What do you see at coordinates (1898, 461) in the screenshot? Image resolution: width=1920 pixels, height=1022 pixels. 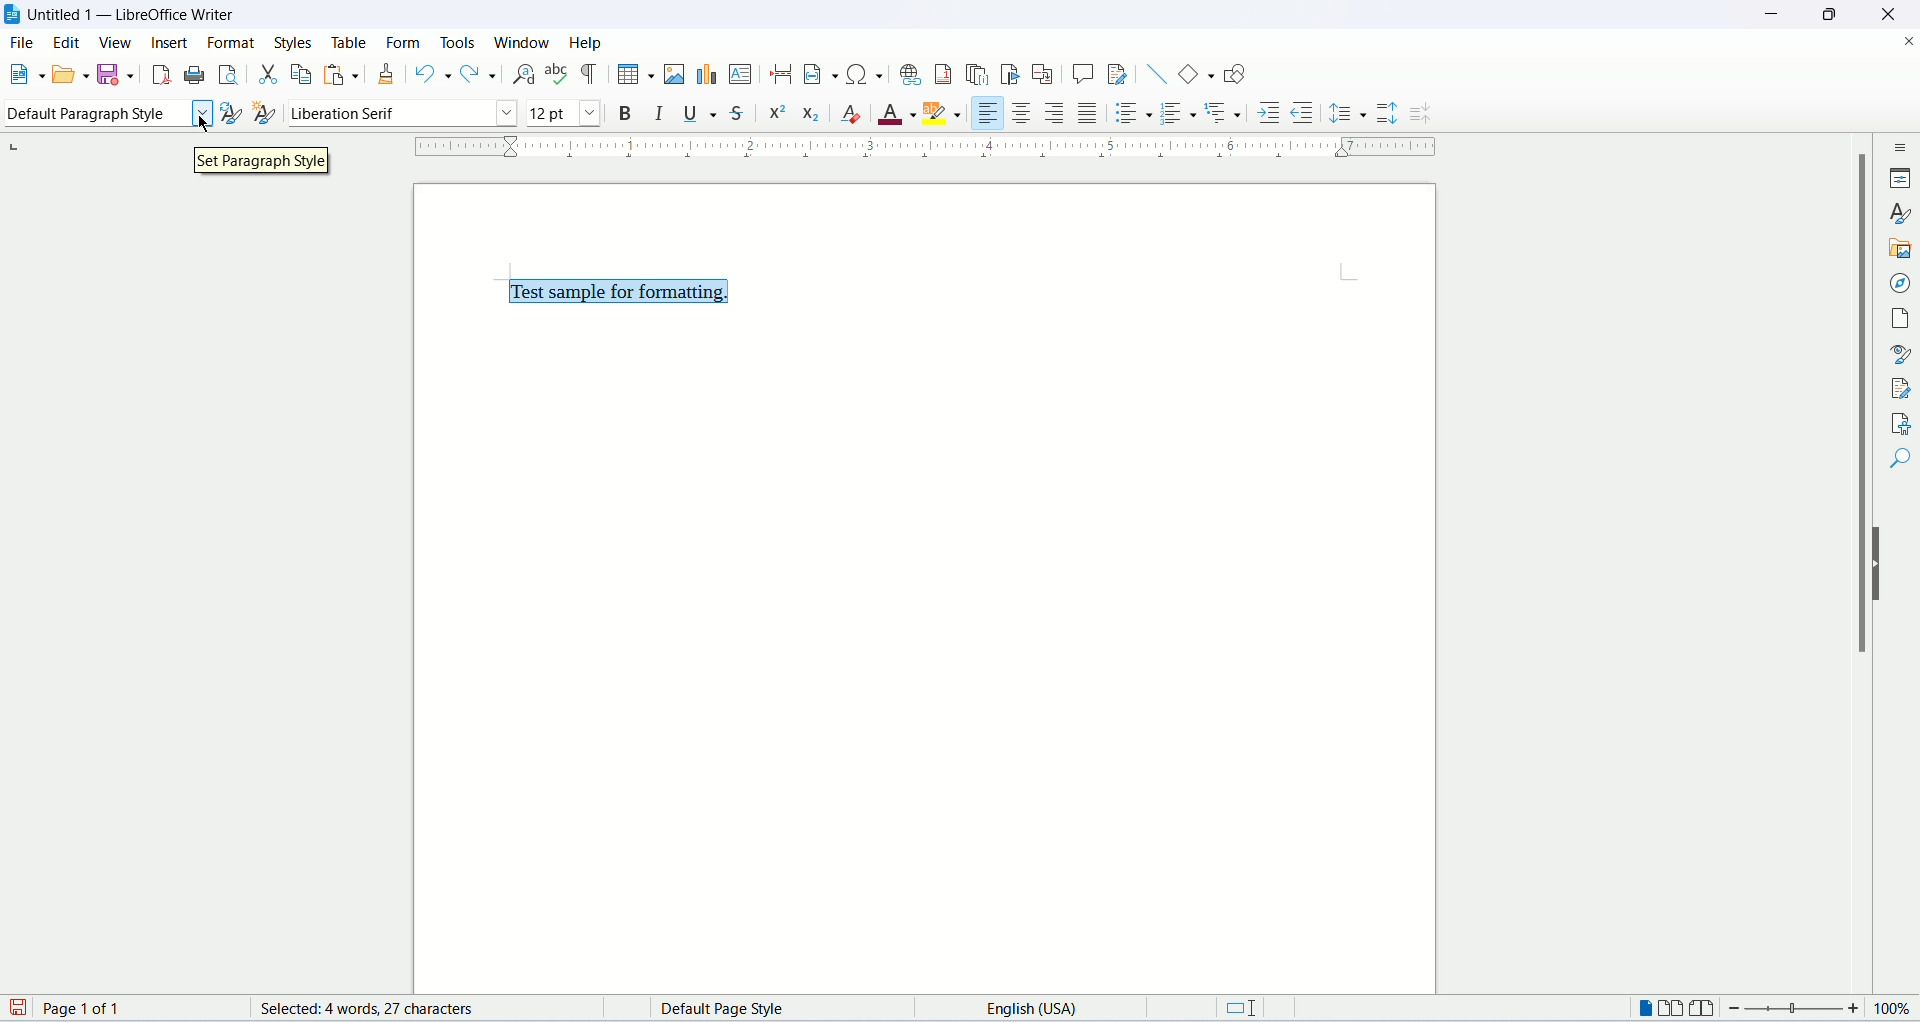 I see `find` at bounding box center [1898, 461].